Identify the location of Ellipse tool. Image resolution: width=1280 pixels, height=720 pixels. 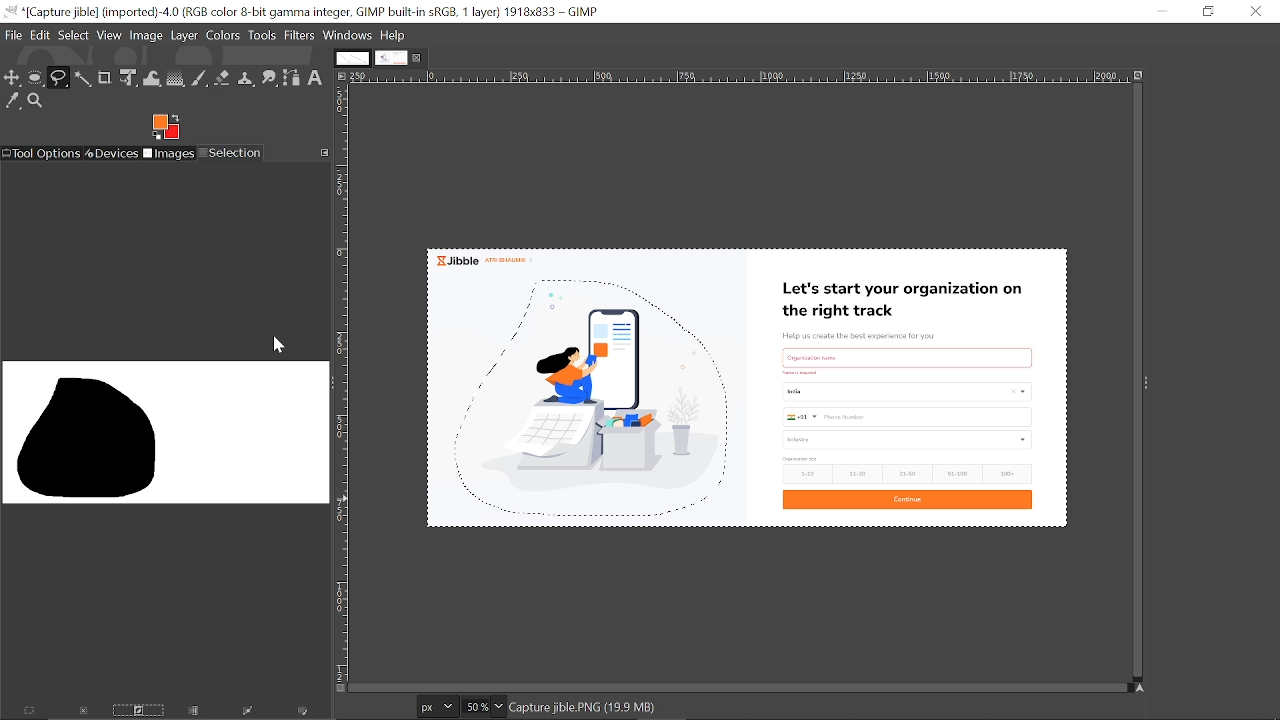
(36, 79).